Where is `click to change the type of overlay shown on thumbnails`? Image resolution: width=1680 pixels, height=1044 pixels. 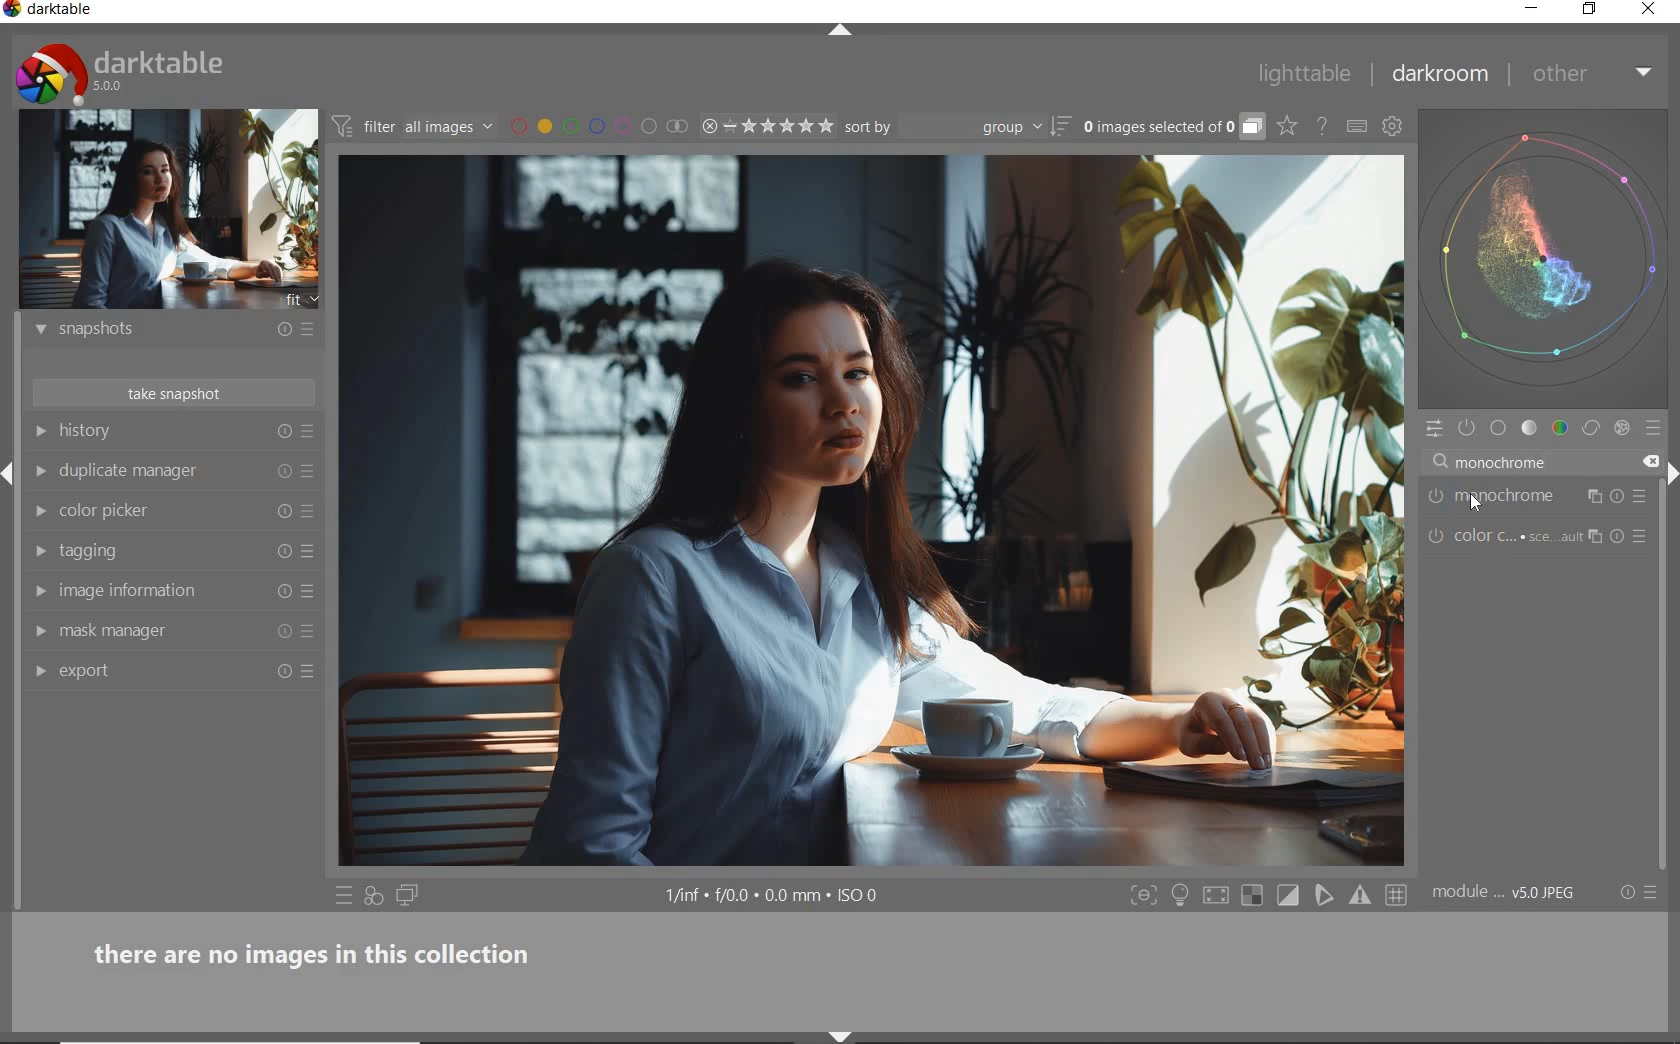 click to change the type of overlay shown on thumbnails is located at coordinates (1288, 127).